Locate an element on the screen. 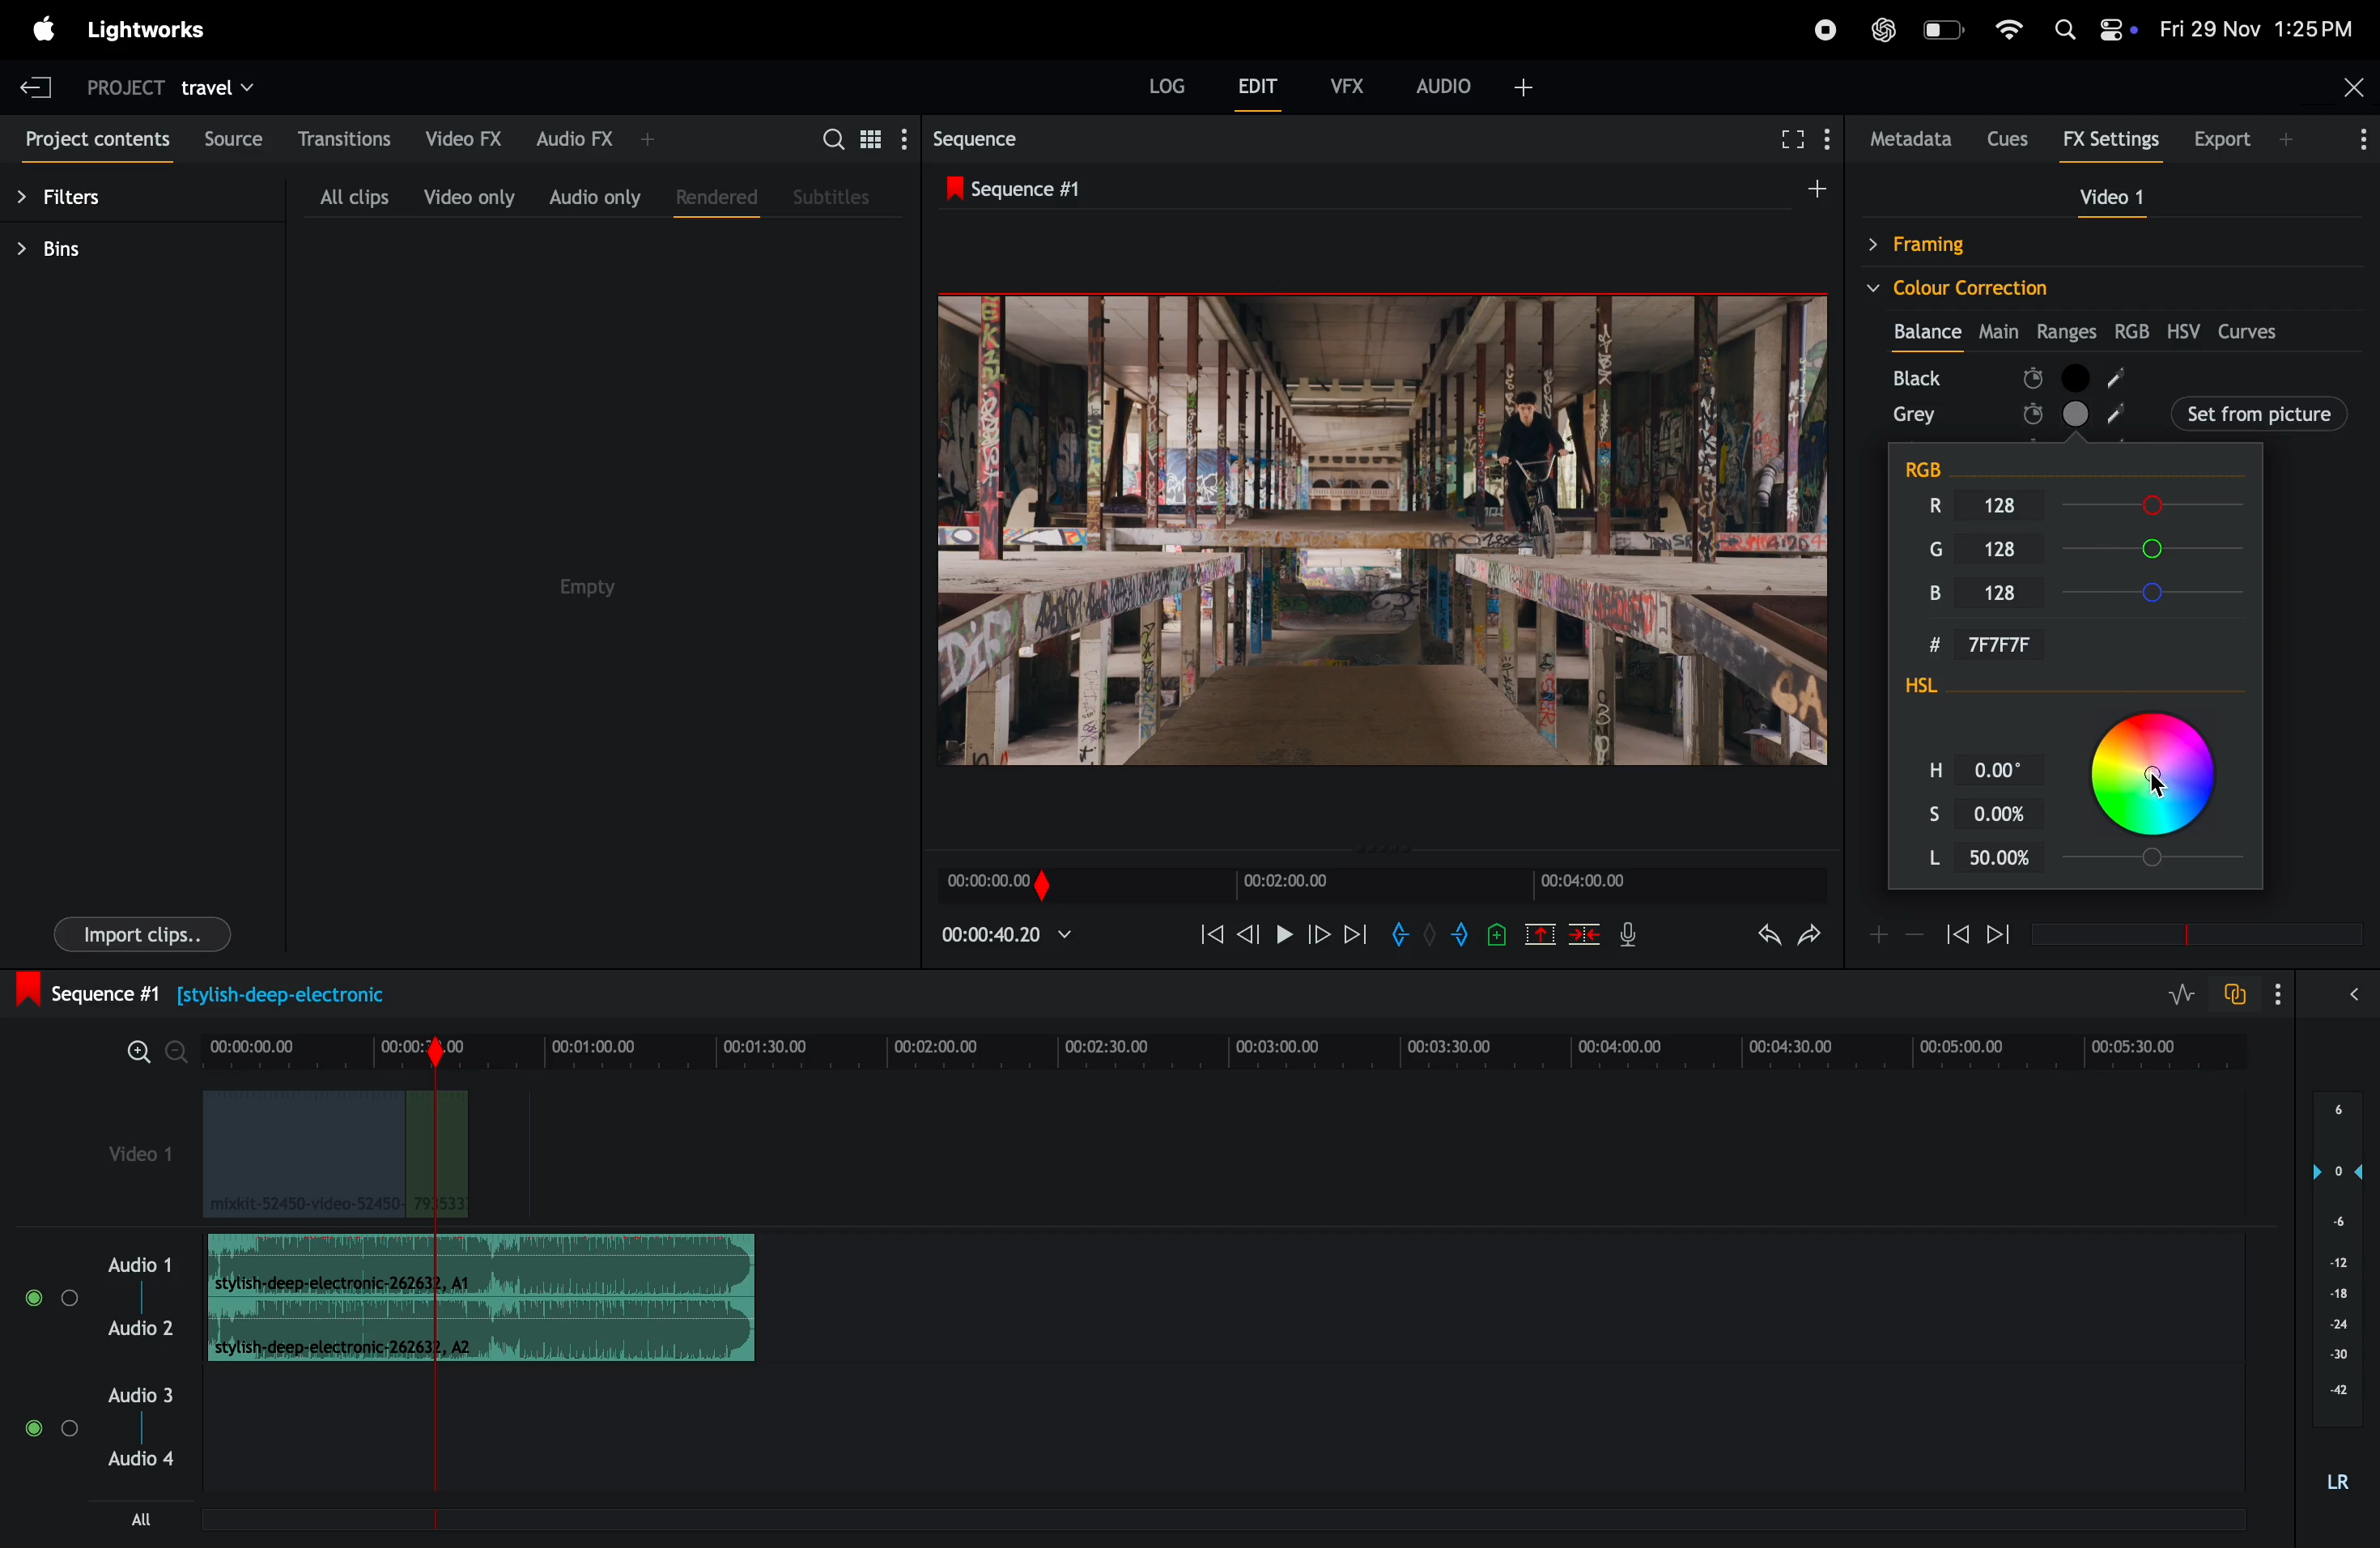  apple menu is located at coordinates (42, 32).